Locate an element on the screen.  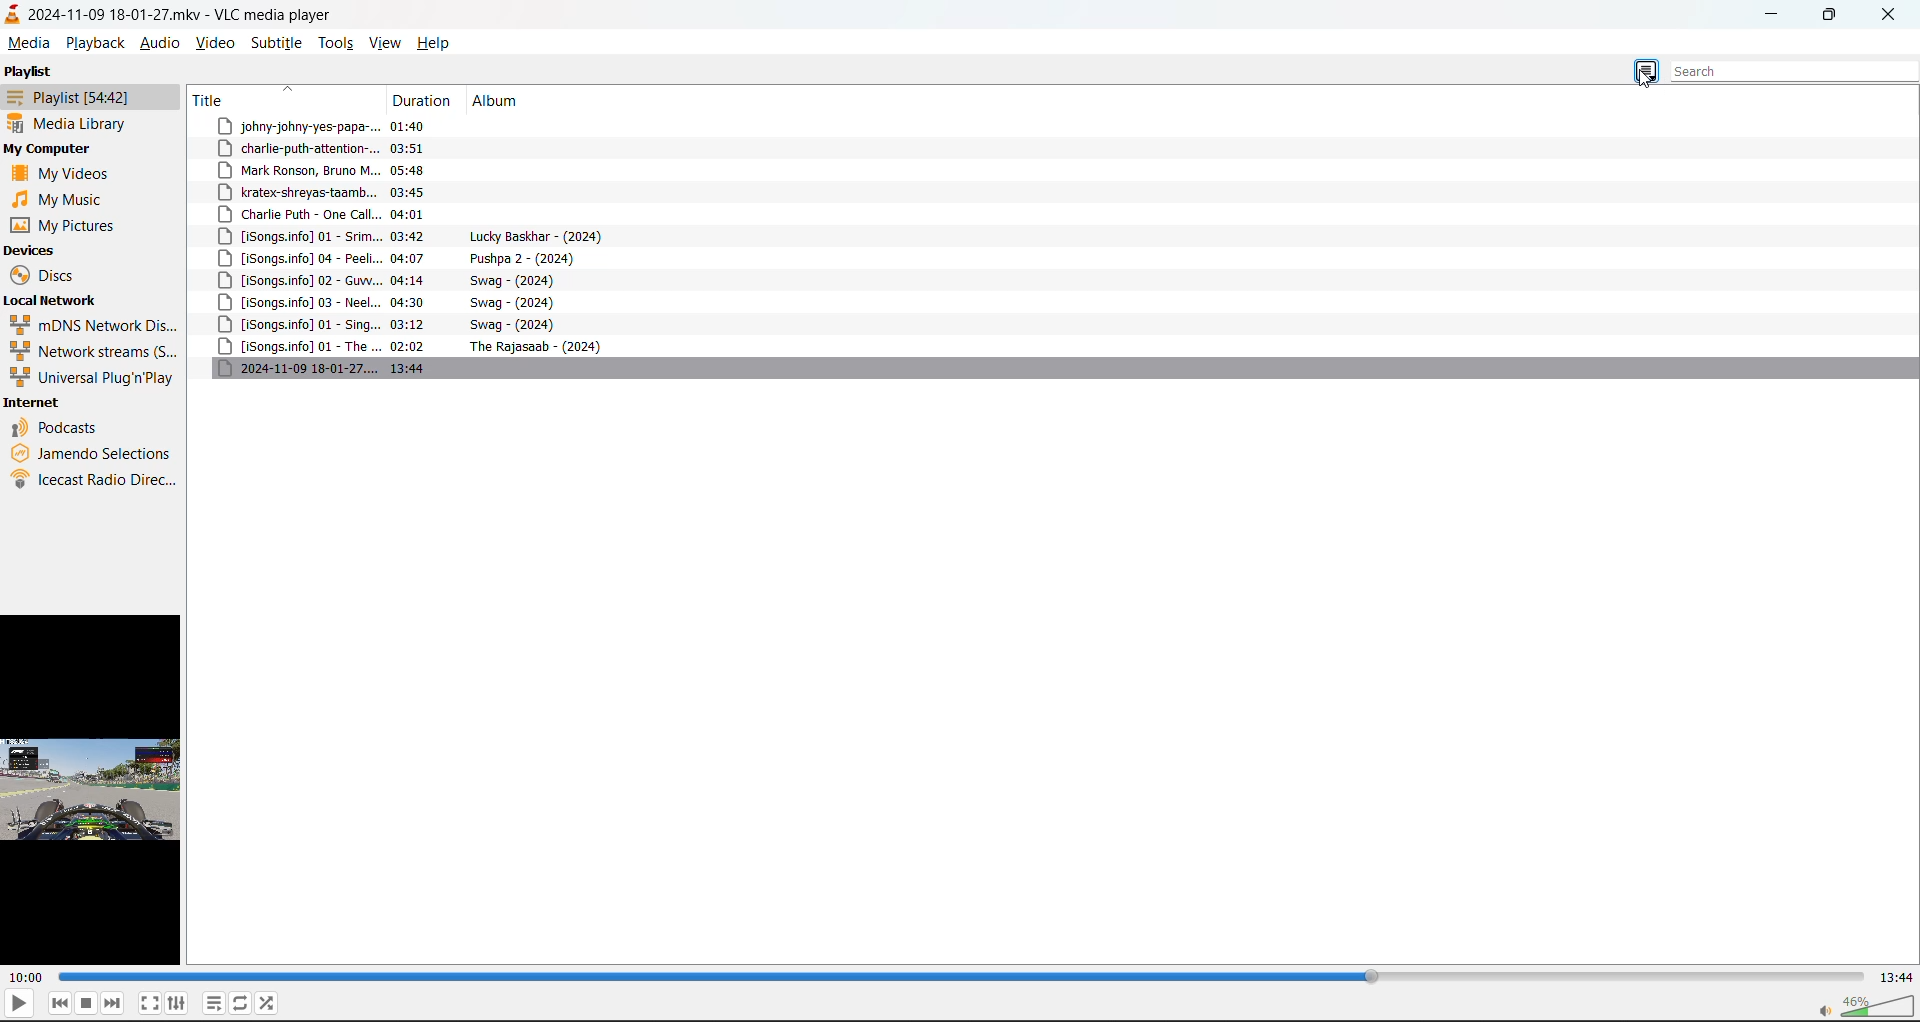
loop is located at coordinates (239, 1002).